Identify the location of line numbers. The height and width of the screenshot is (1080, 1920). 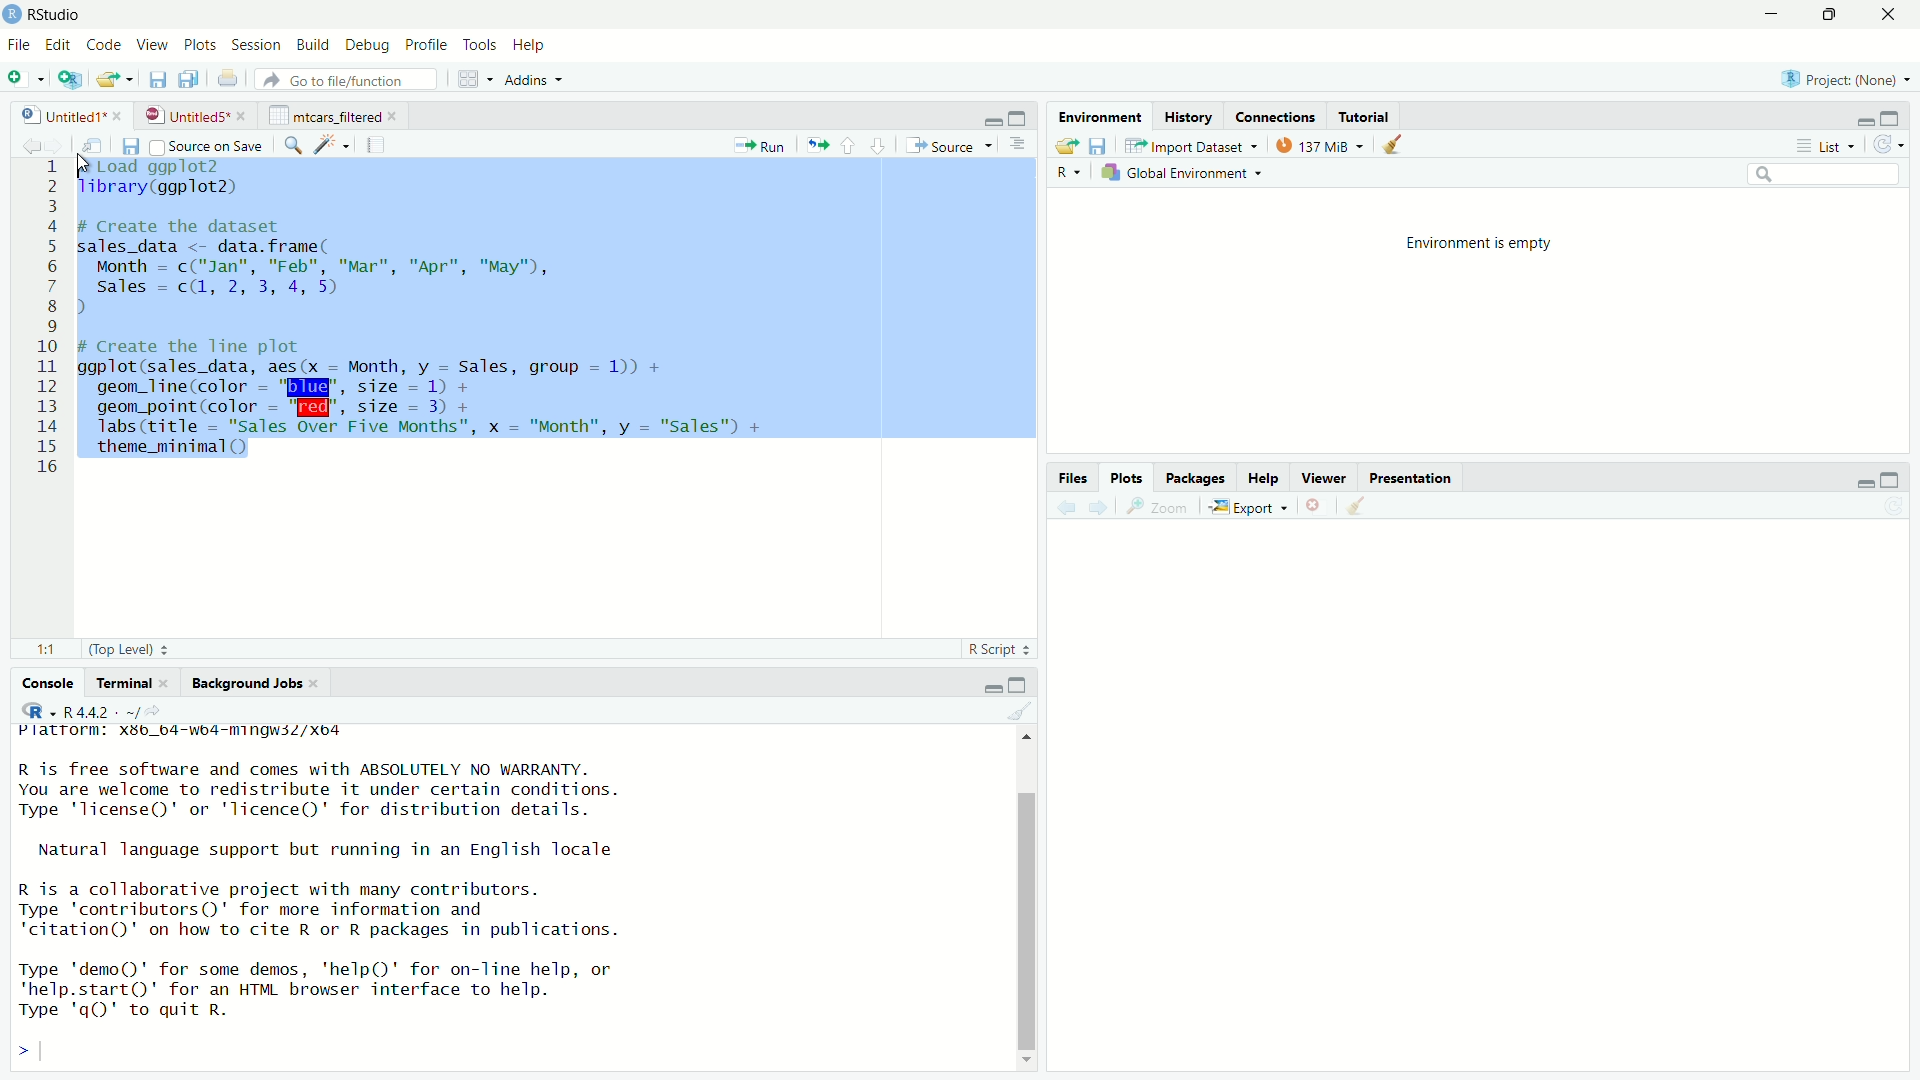
(51, 320).